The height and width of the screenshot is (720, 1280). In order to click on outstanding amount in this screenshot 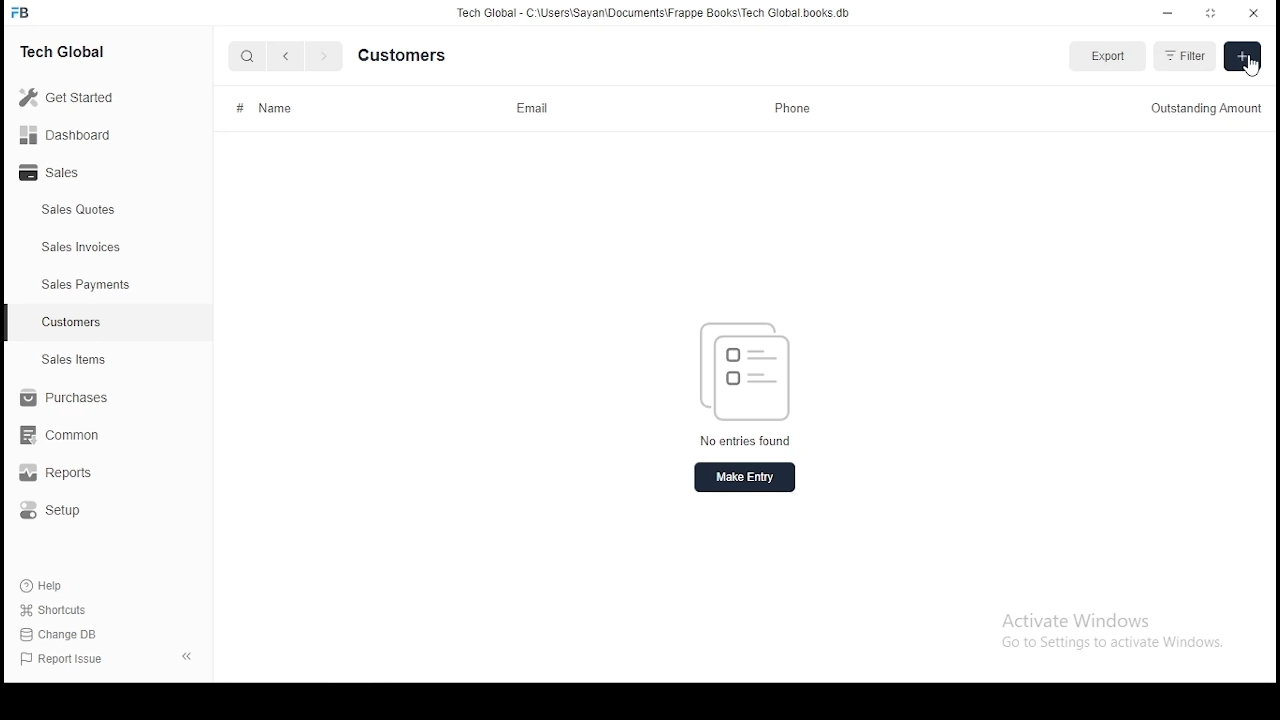, I will do `click(1204, 110)`.